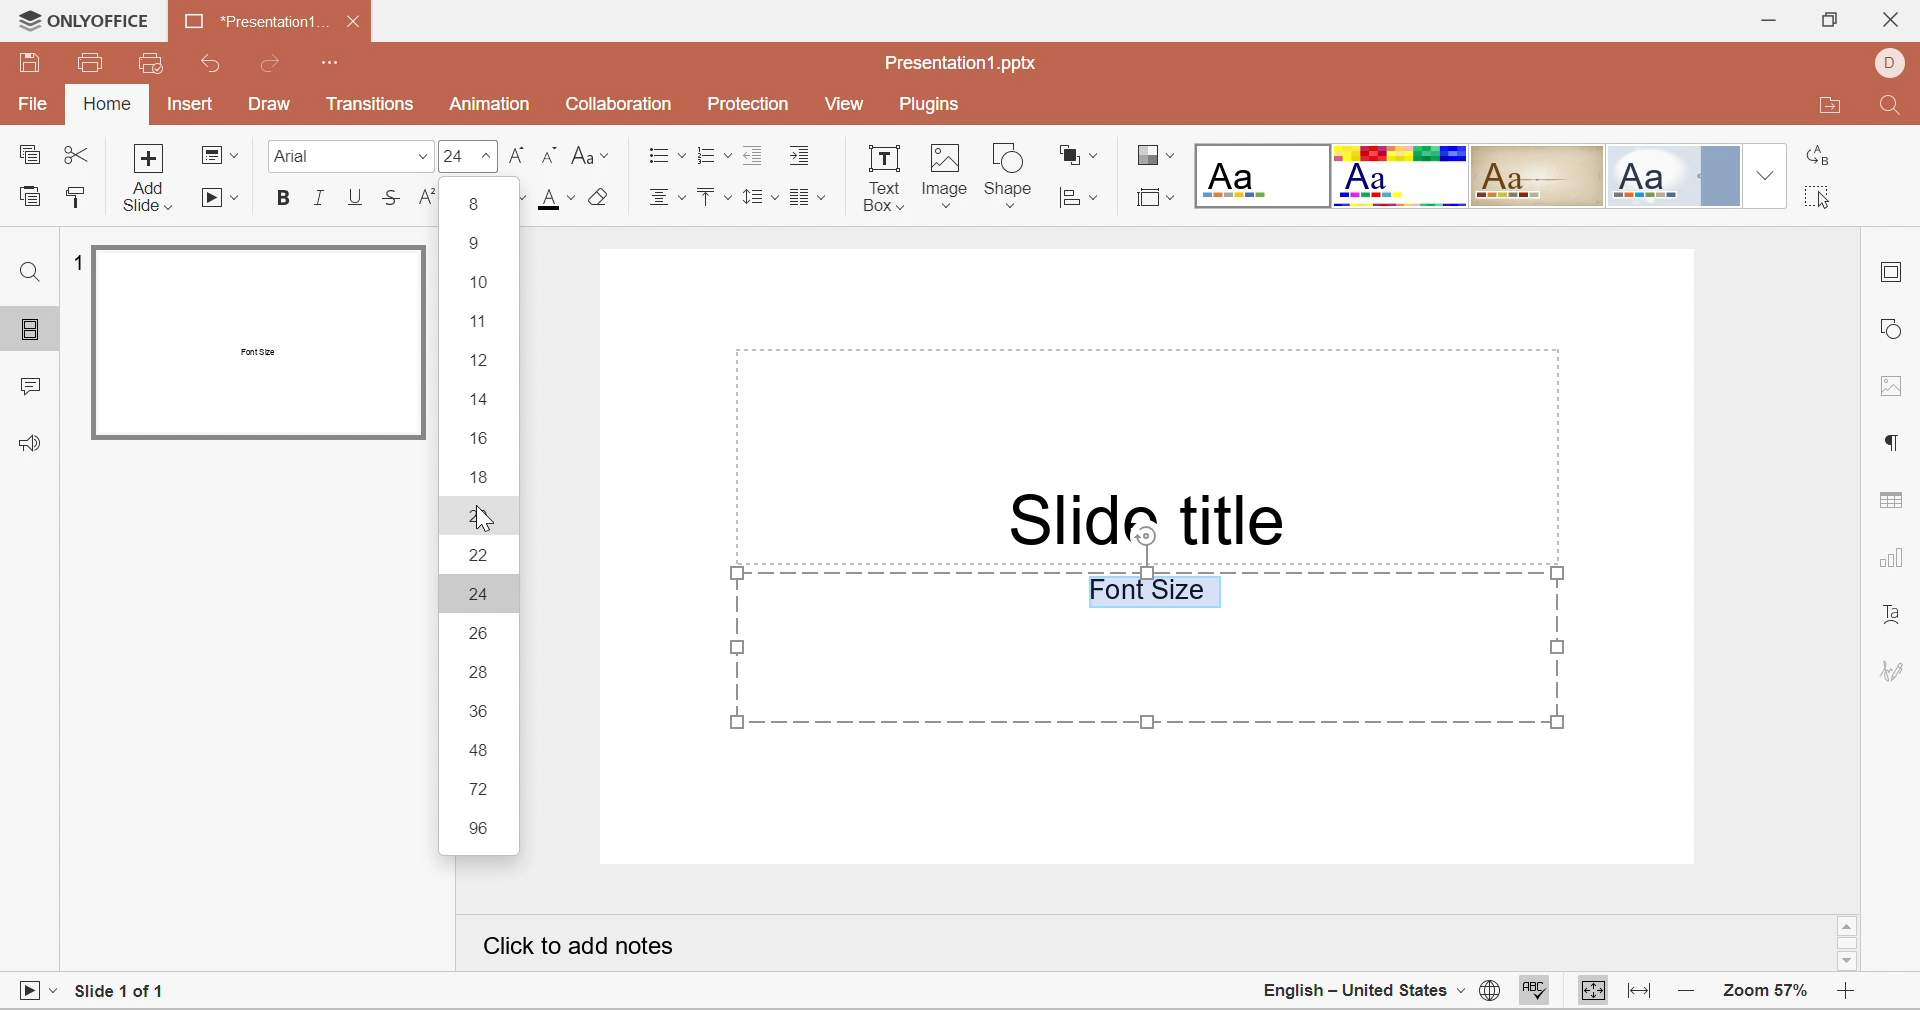 The image size is (1920, 1010). What do you see at coordinates (519, 155) in the screenshot?
I see `Increment font size` at bounding box center [519, 155].